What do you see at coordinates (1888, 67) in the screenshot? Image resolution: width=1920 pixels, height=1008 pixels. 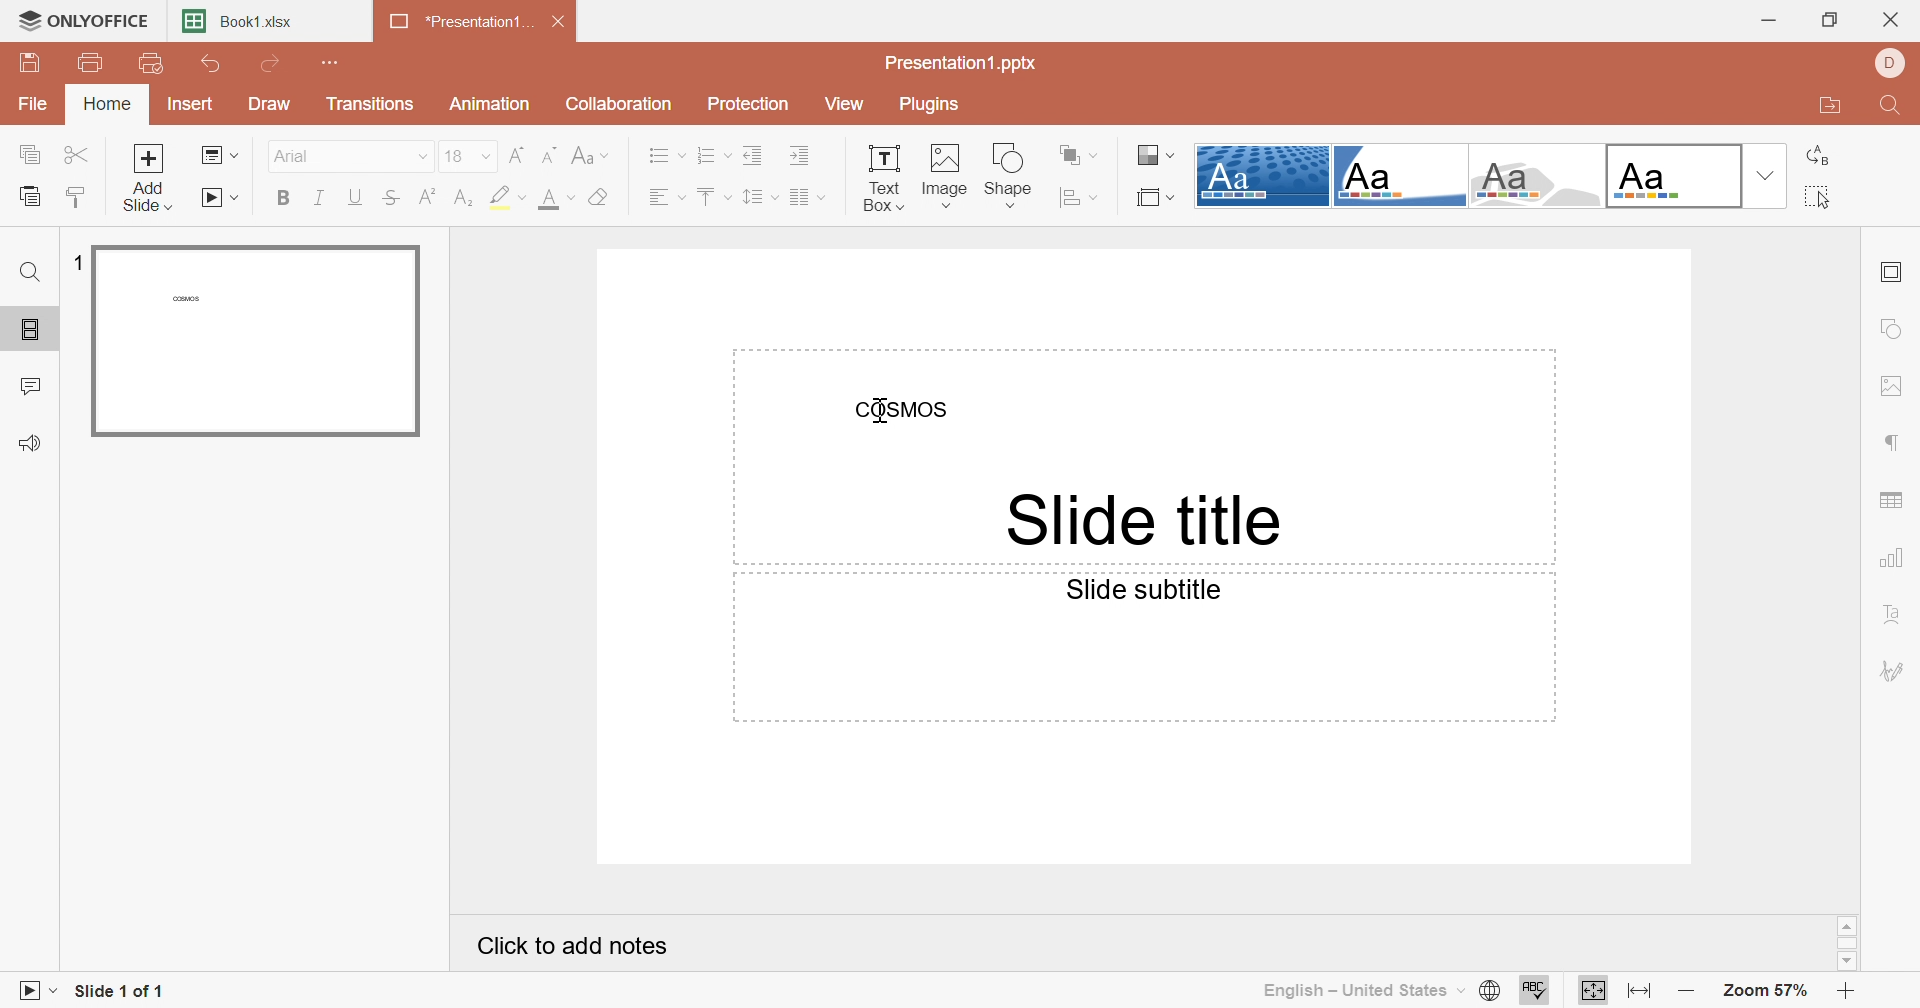 I see `DELL` at bounding box center [1888, 67].